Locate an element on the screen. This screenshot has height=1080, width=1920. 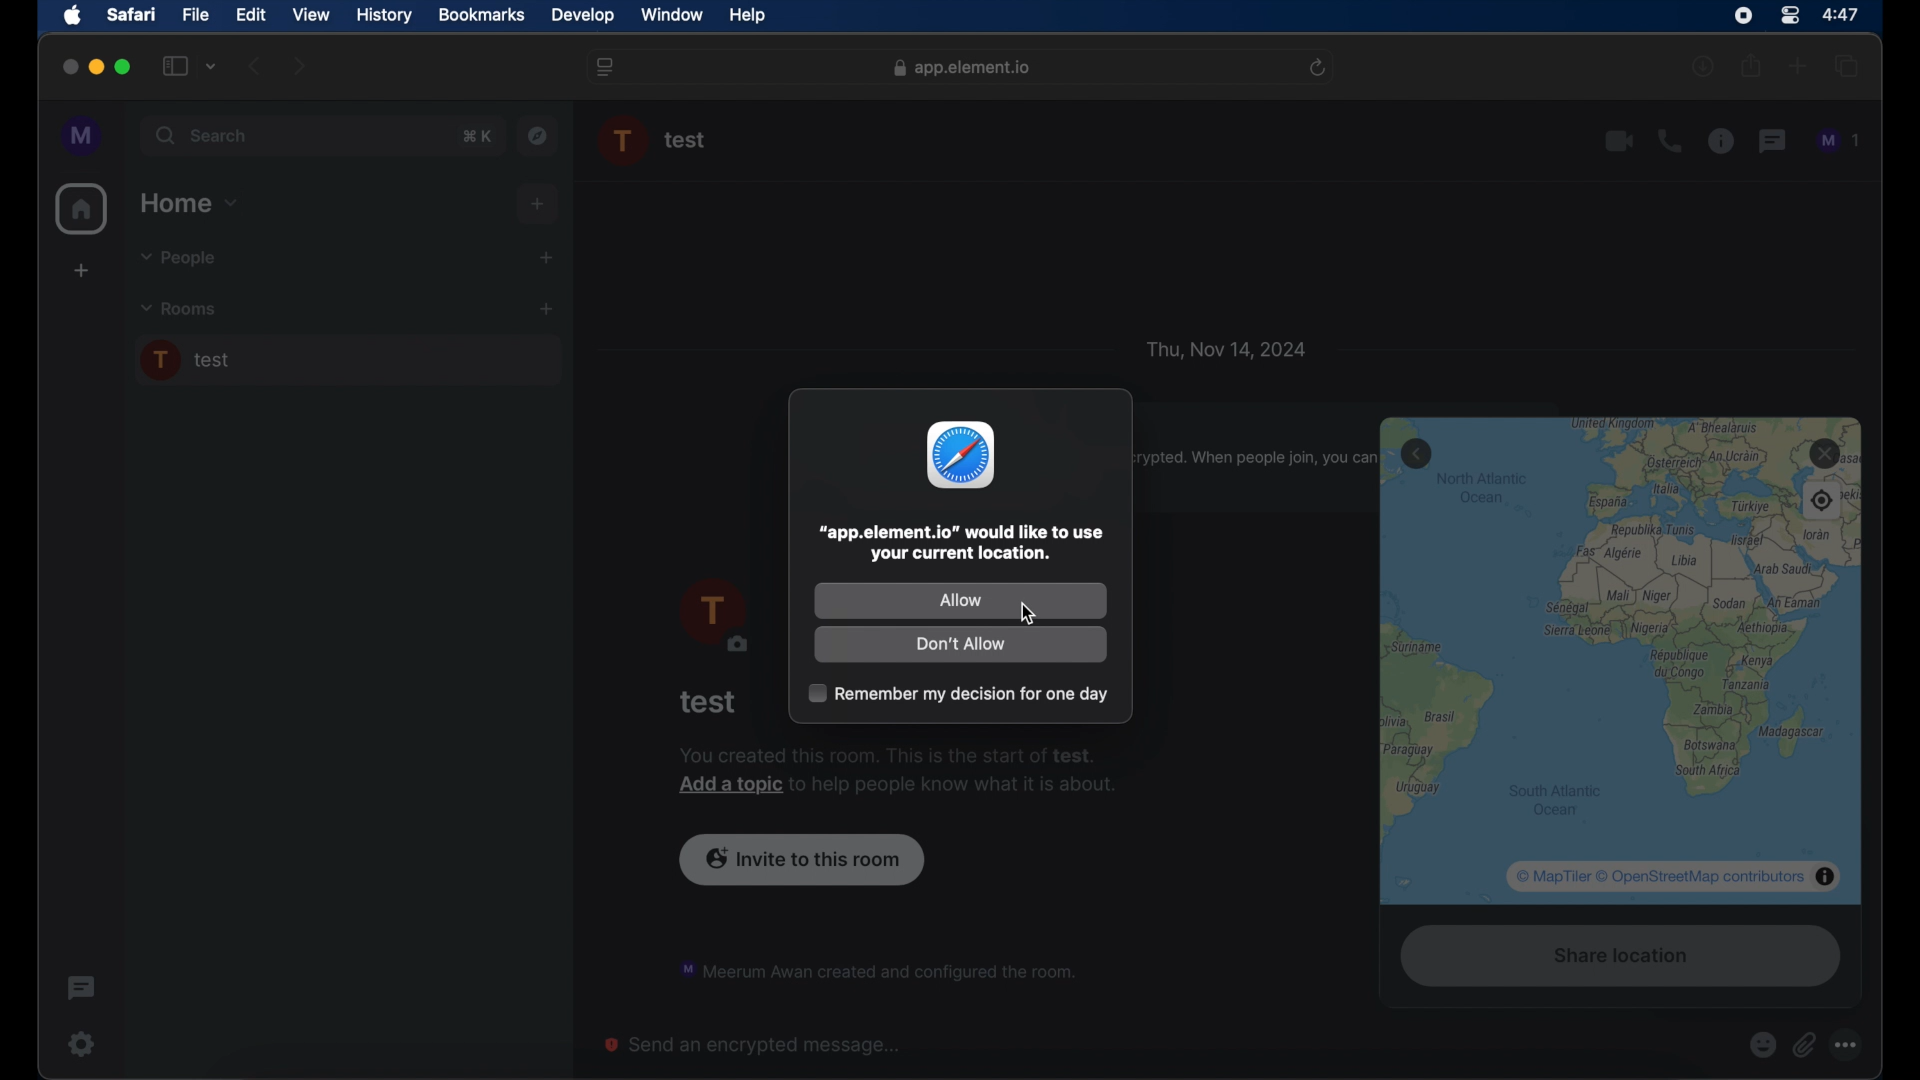
chat room is located at coordinates (347, 361).